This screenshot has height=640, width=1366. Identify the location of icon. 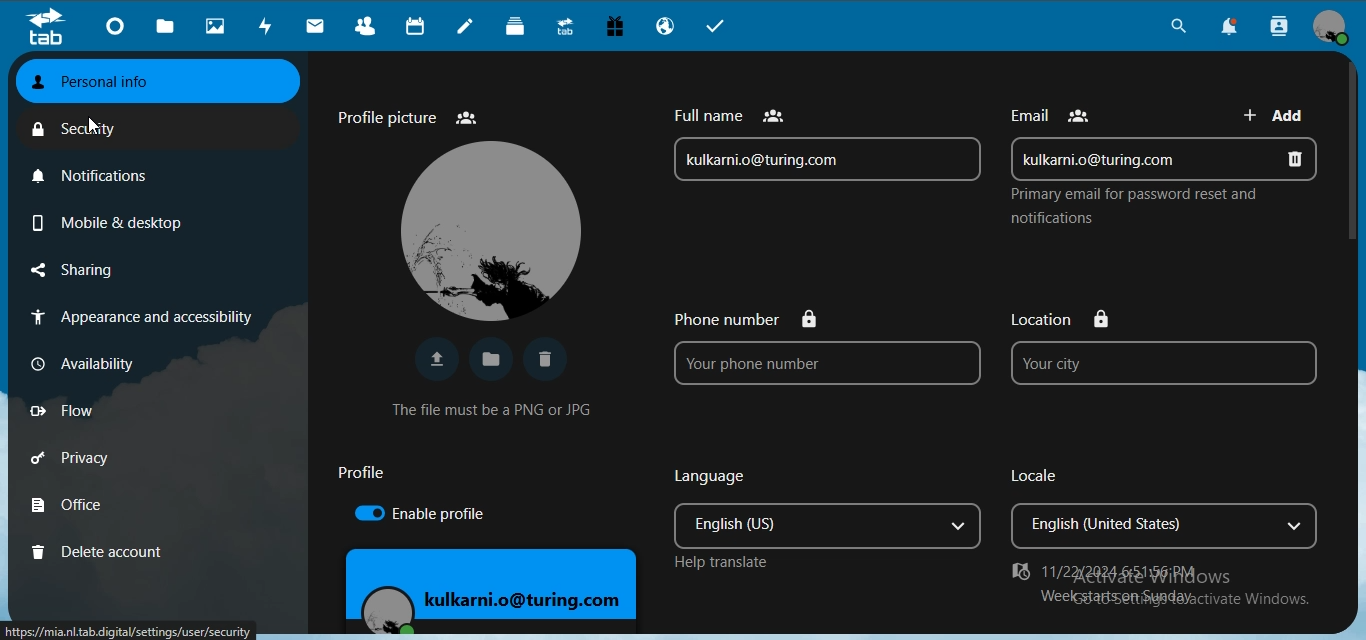
(45, 27).